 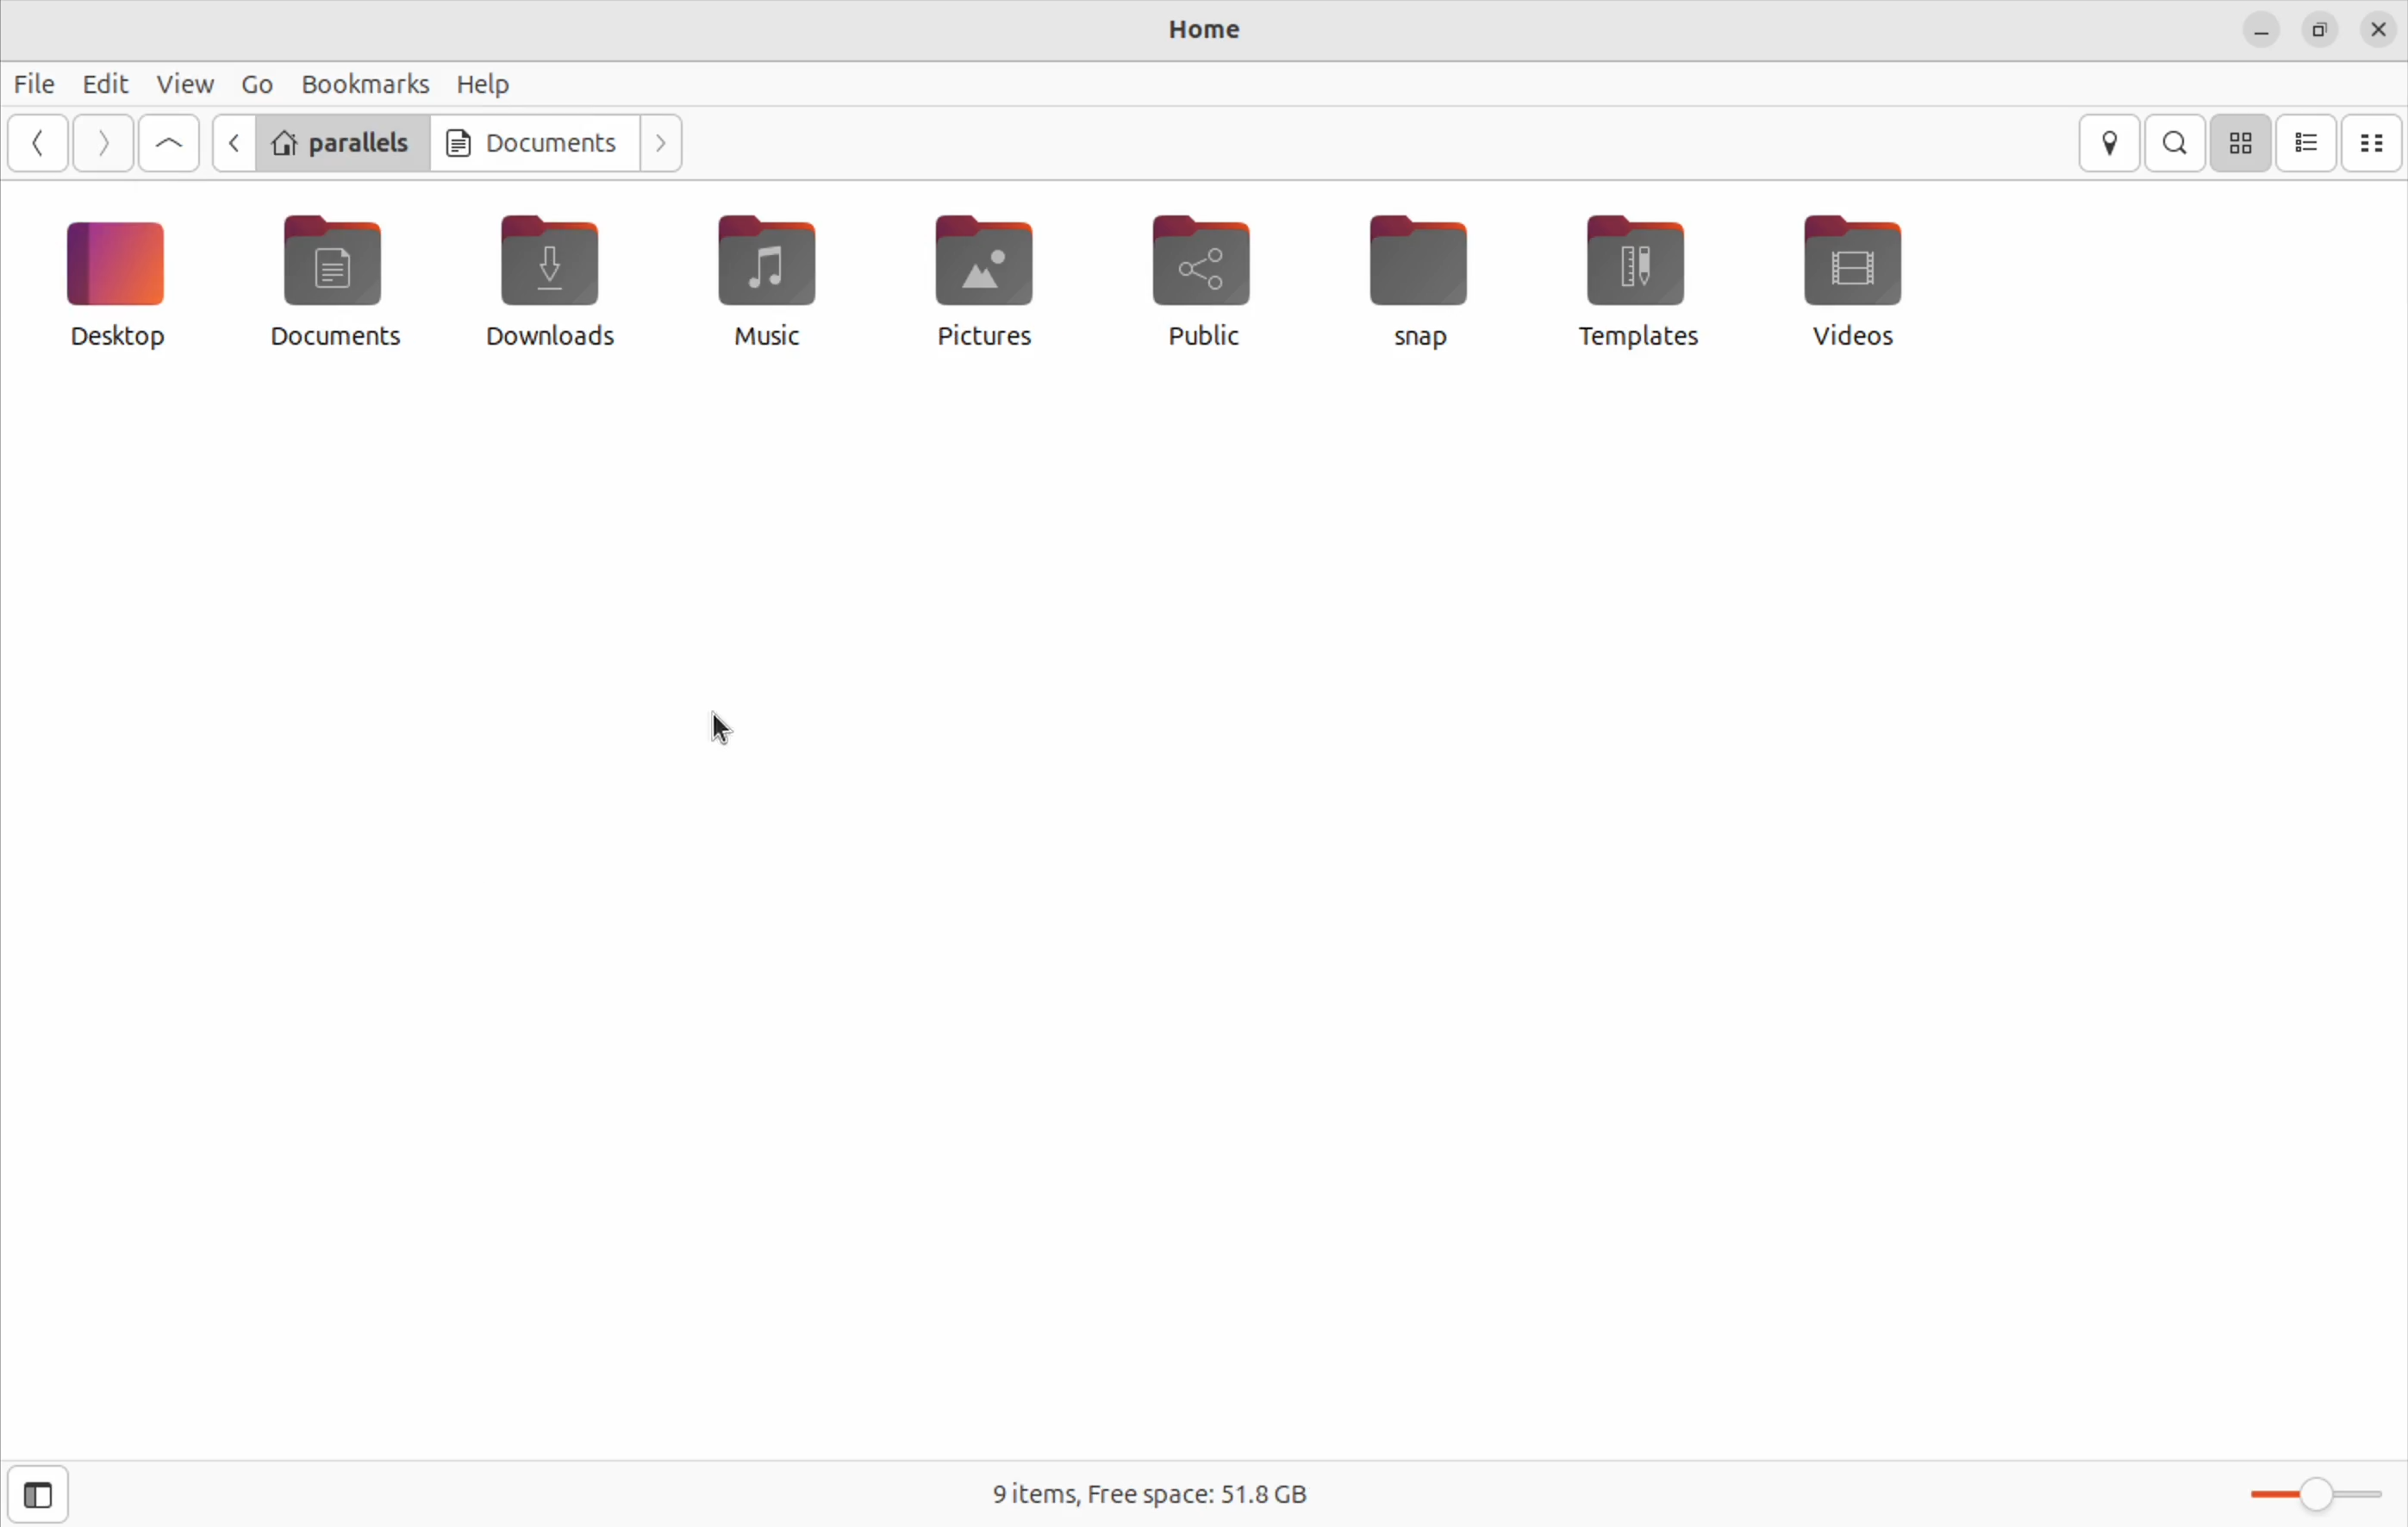 What do you see at coordinates (232, 144) in the screenshot?
I see `go back` at bounding box center [232, 144].